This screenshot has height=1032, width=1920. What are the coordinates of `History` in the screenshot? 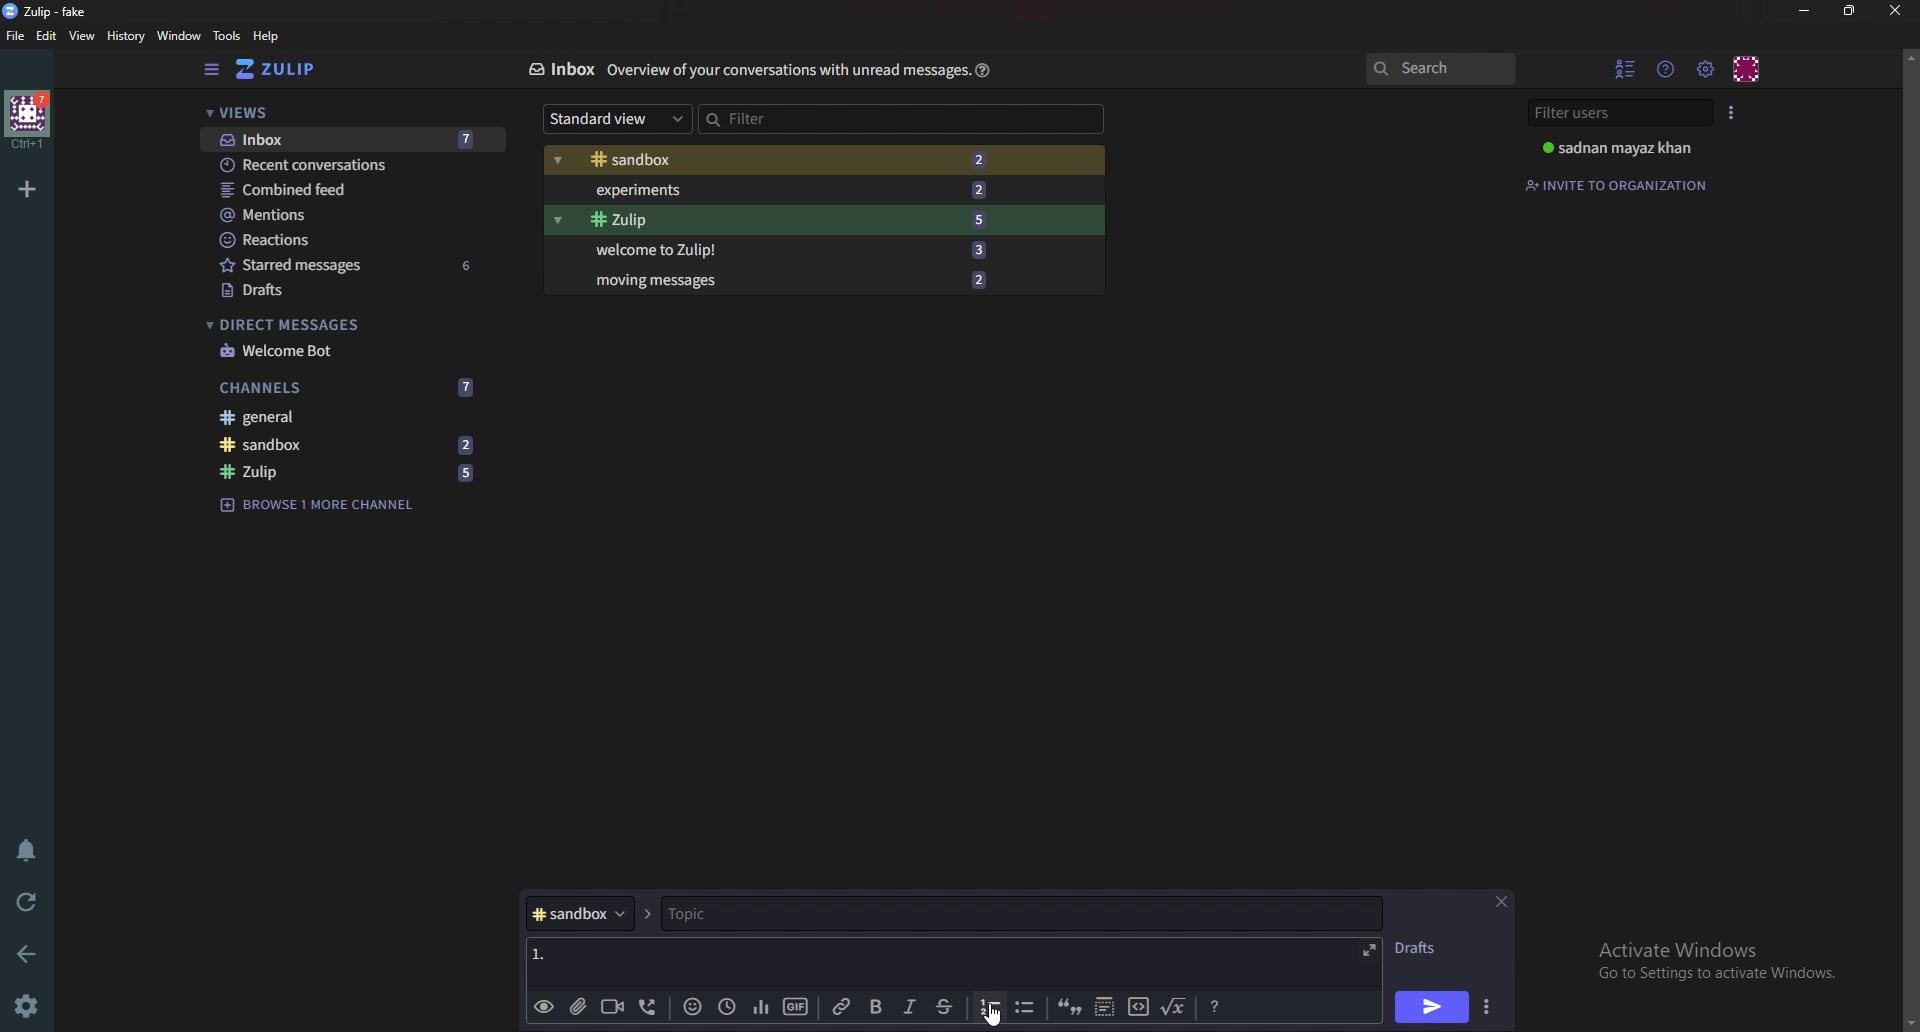 It's located at (124, 35).